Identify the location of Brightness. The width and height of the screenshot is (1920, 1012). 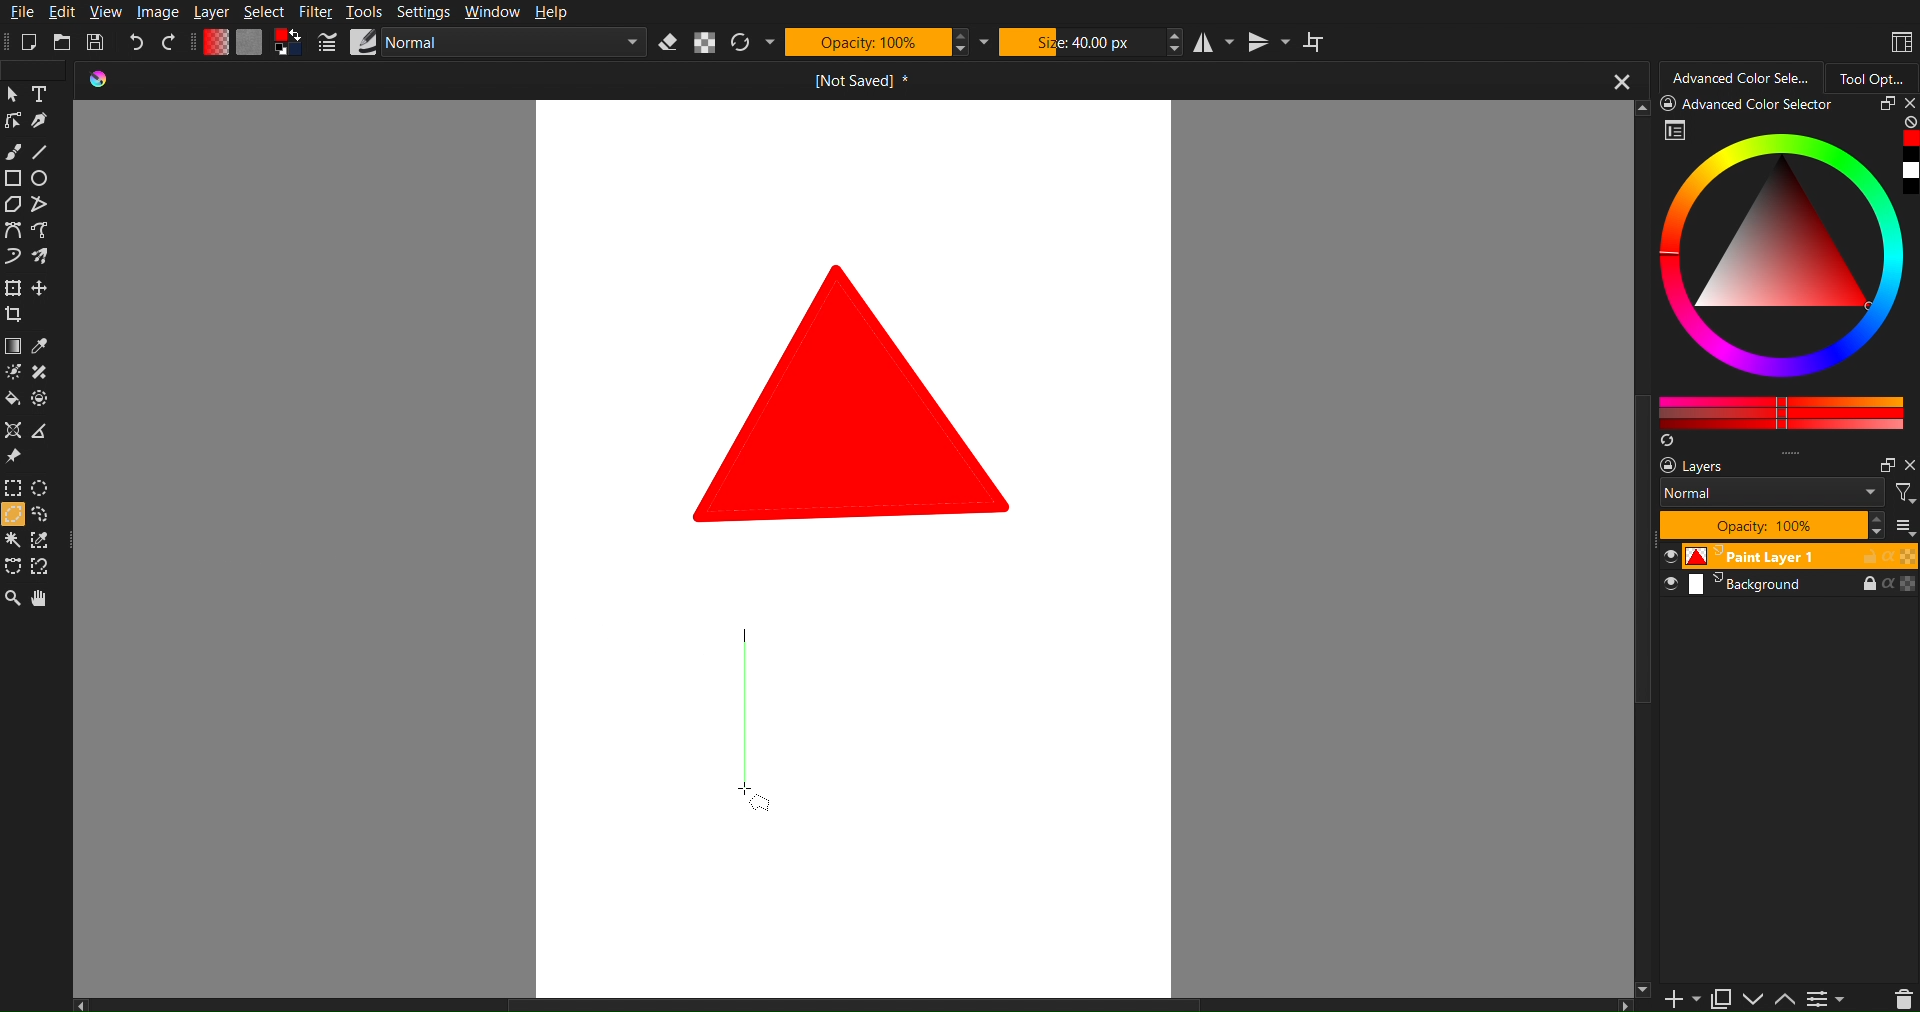
(12, 372).